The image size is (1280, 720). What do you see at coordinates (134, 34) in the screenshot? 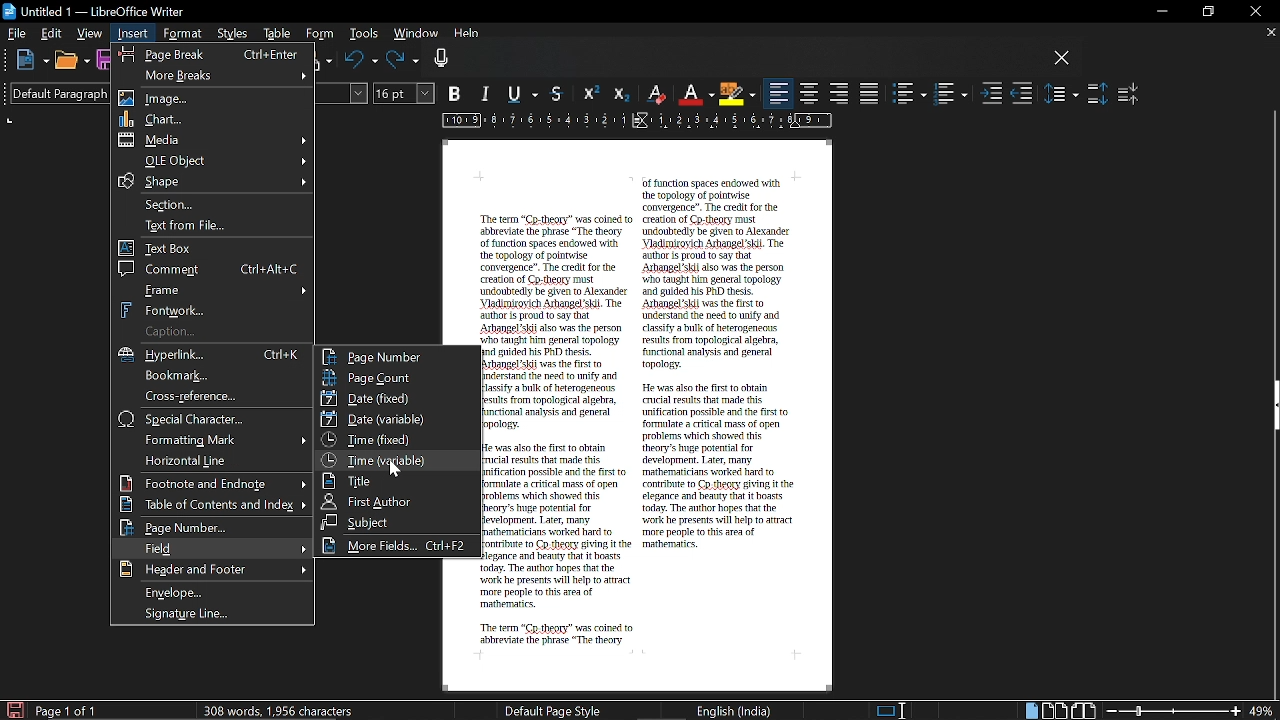
I see `Insert` at bounding box center [134, 34].